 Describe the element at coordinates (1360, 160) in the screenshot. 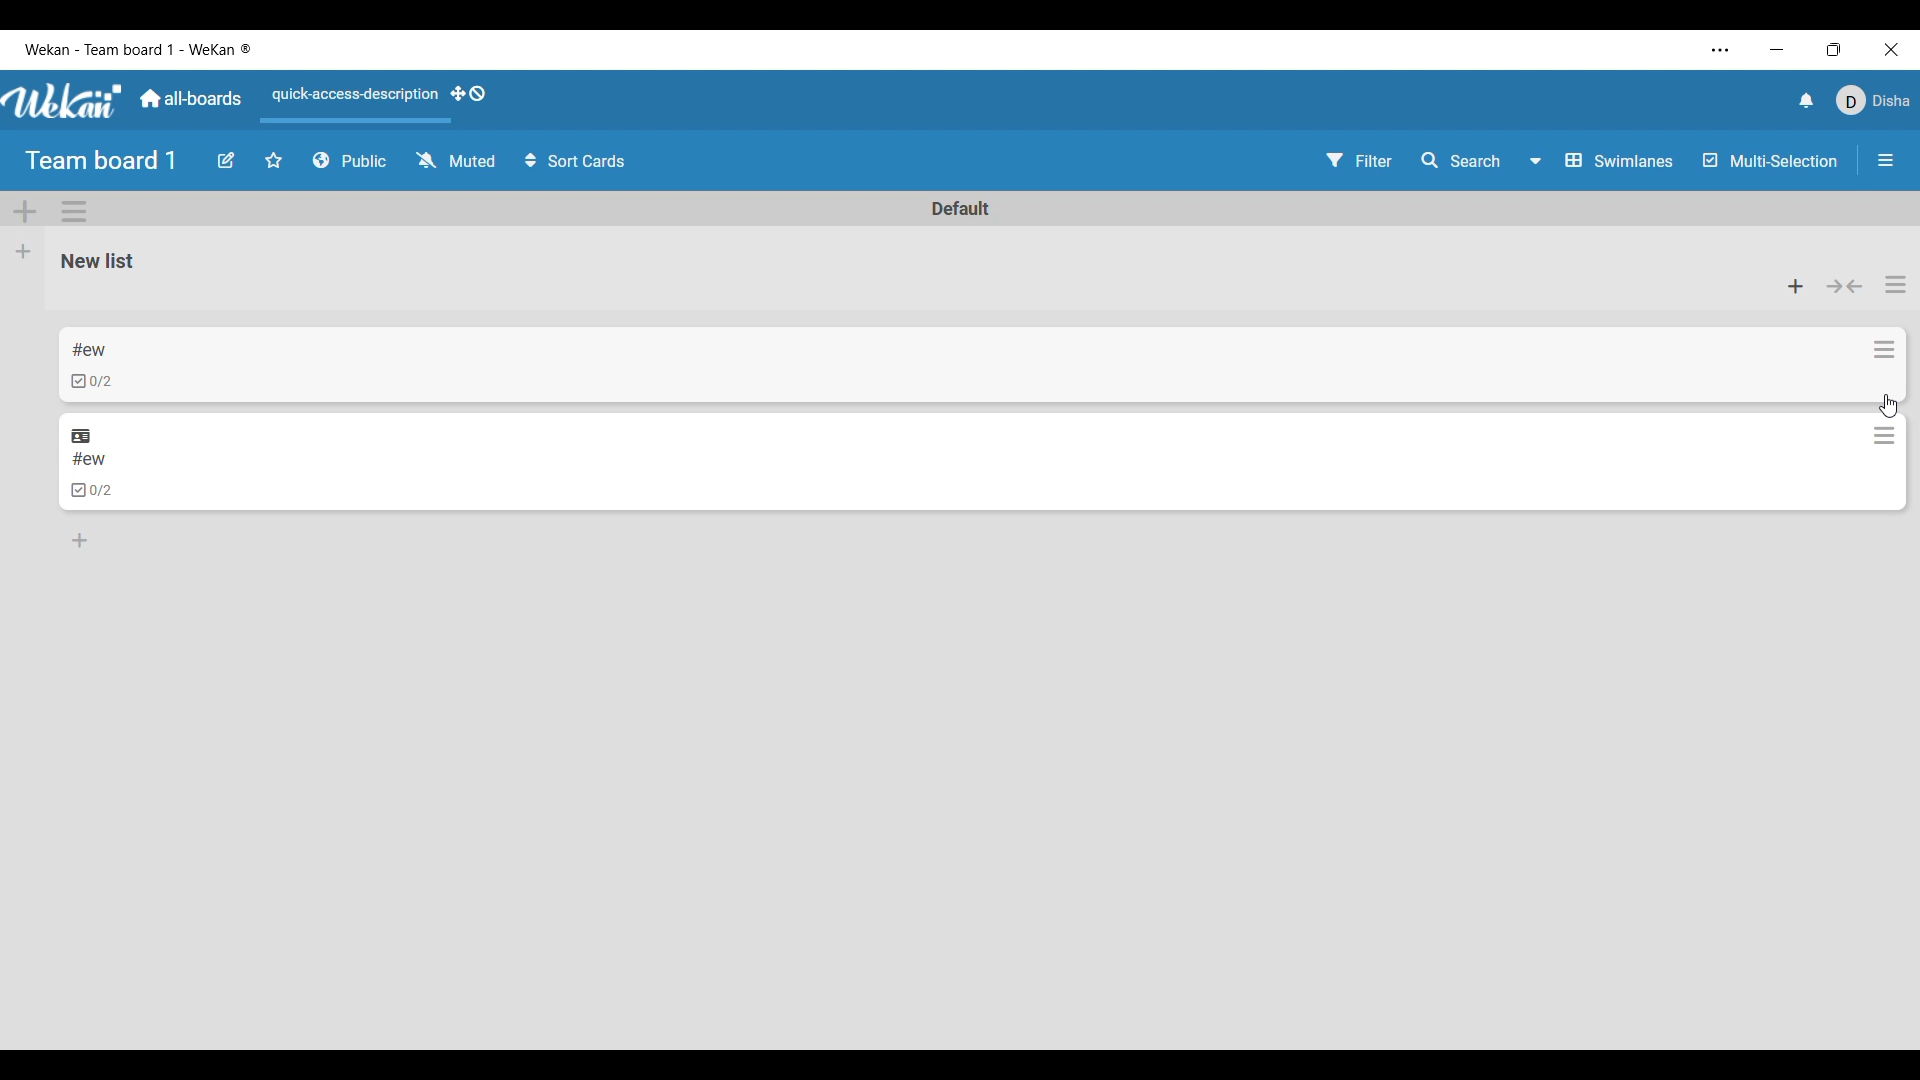

I see `Filter` at that location.